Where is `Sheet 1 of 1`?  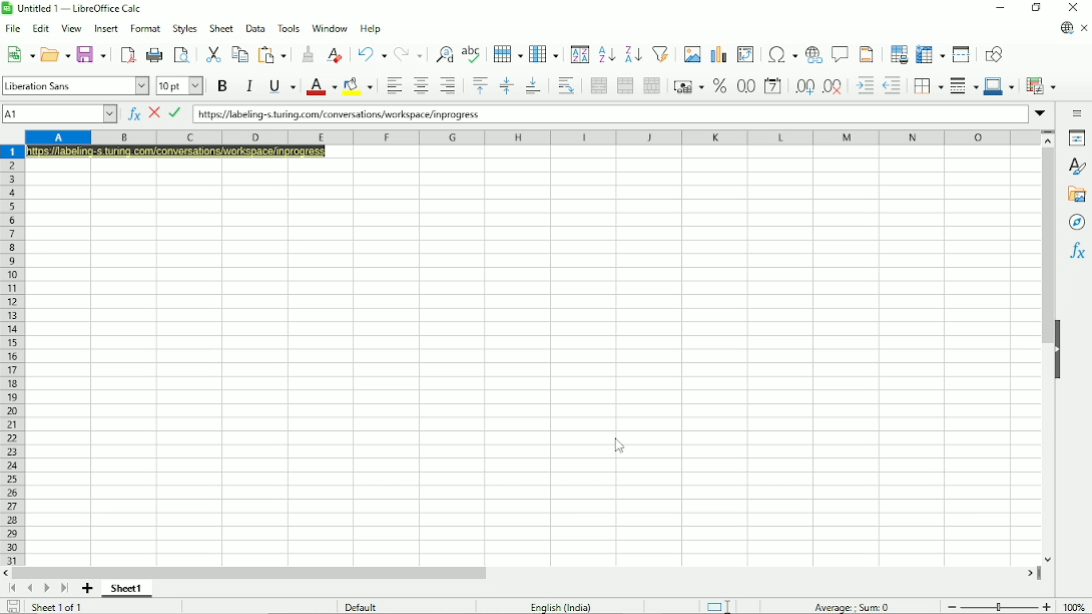
Sheet 1 of 1 is located at coordinates (60, 608).